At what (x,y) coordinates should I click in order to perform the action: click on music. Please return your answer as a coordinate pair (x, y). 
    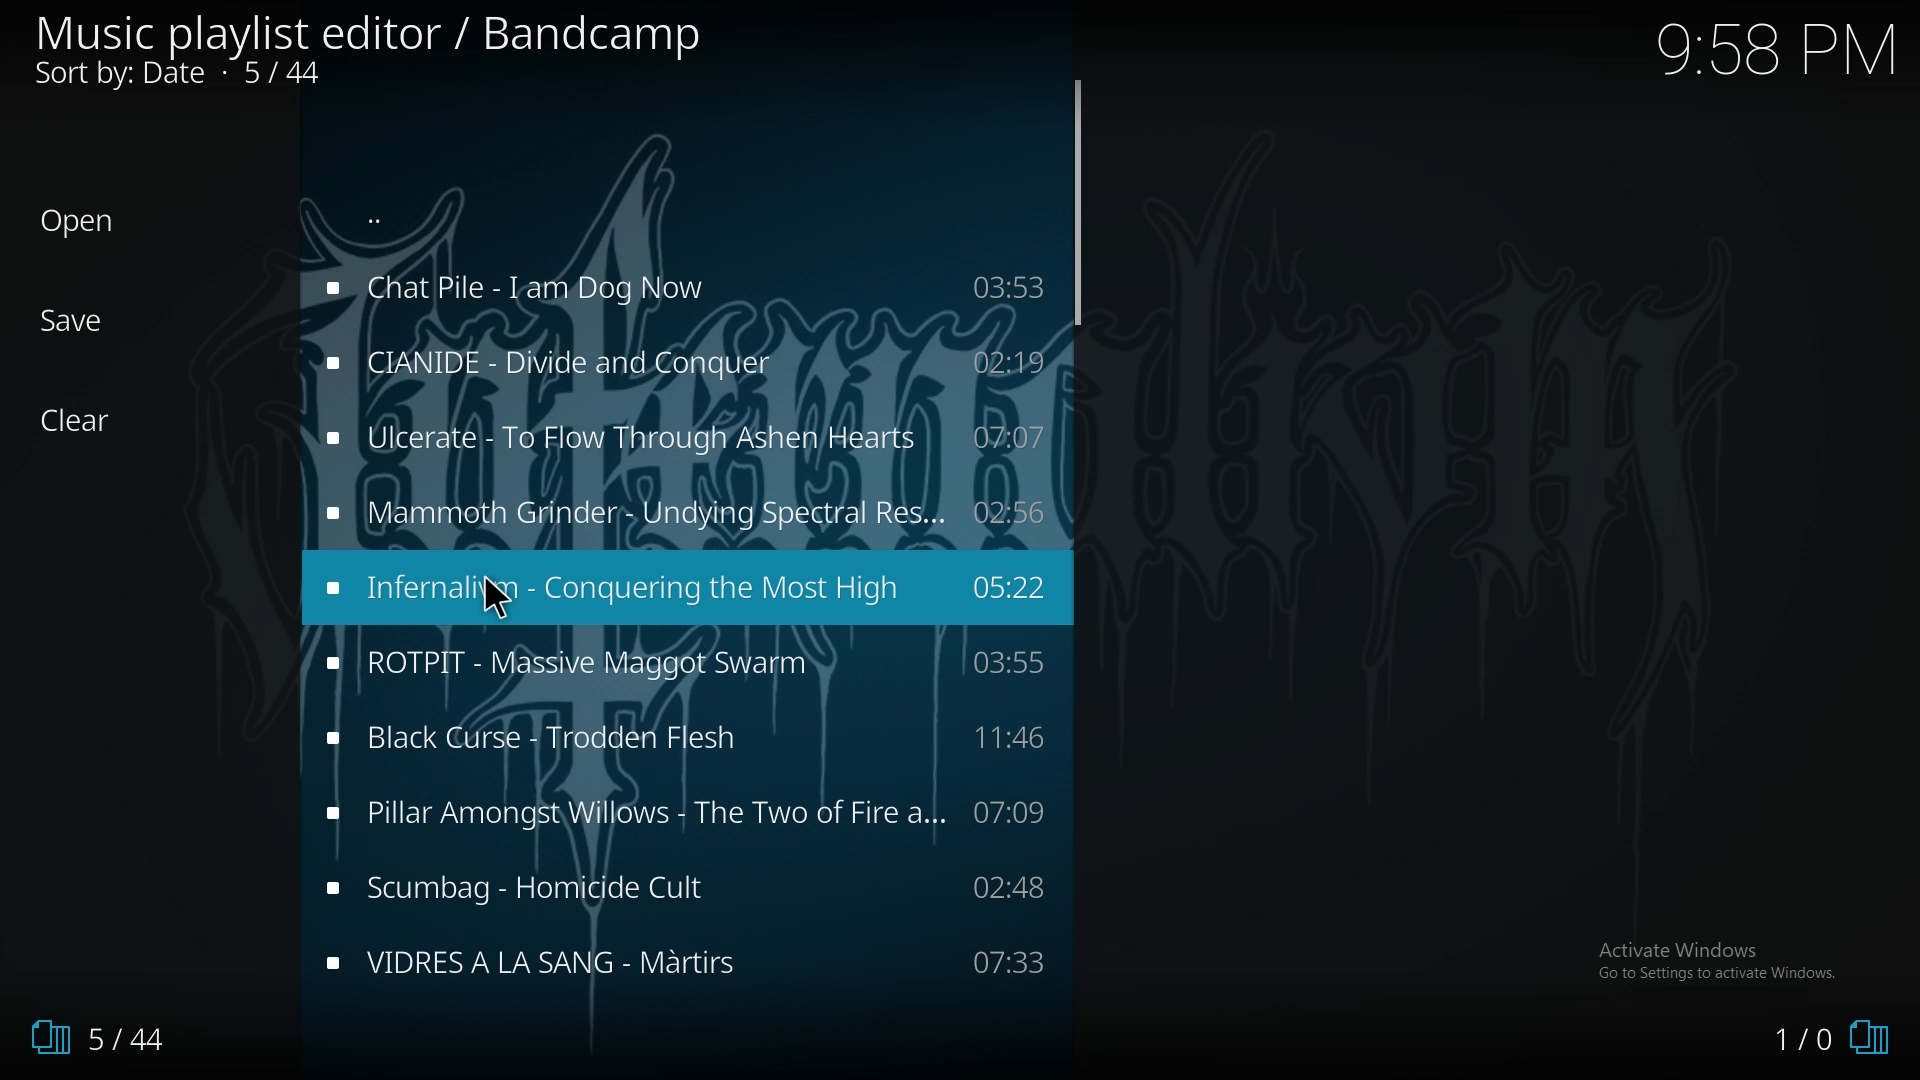
    Looking at the image, I should click on (685, 957).